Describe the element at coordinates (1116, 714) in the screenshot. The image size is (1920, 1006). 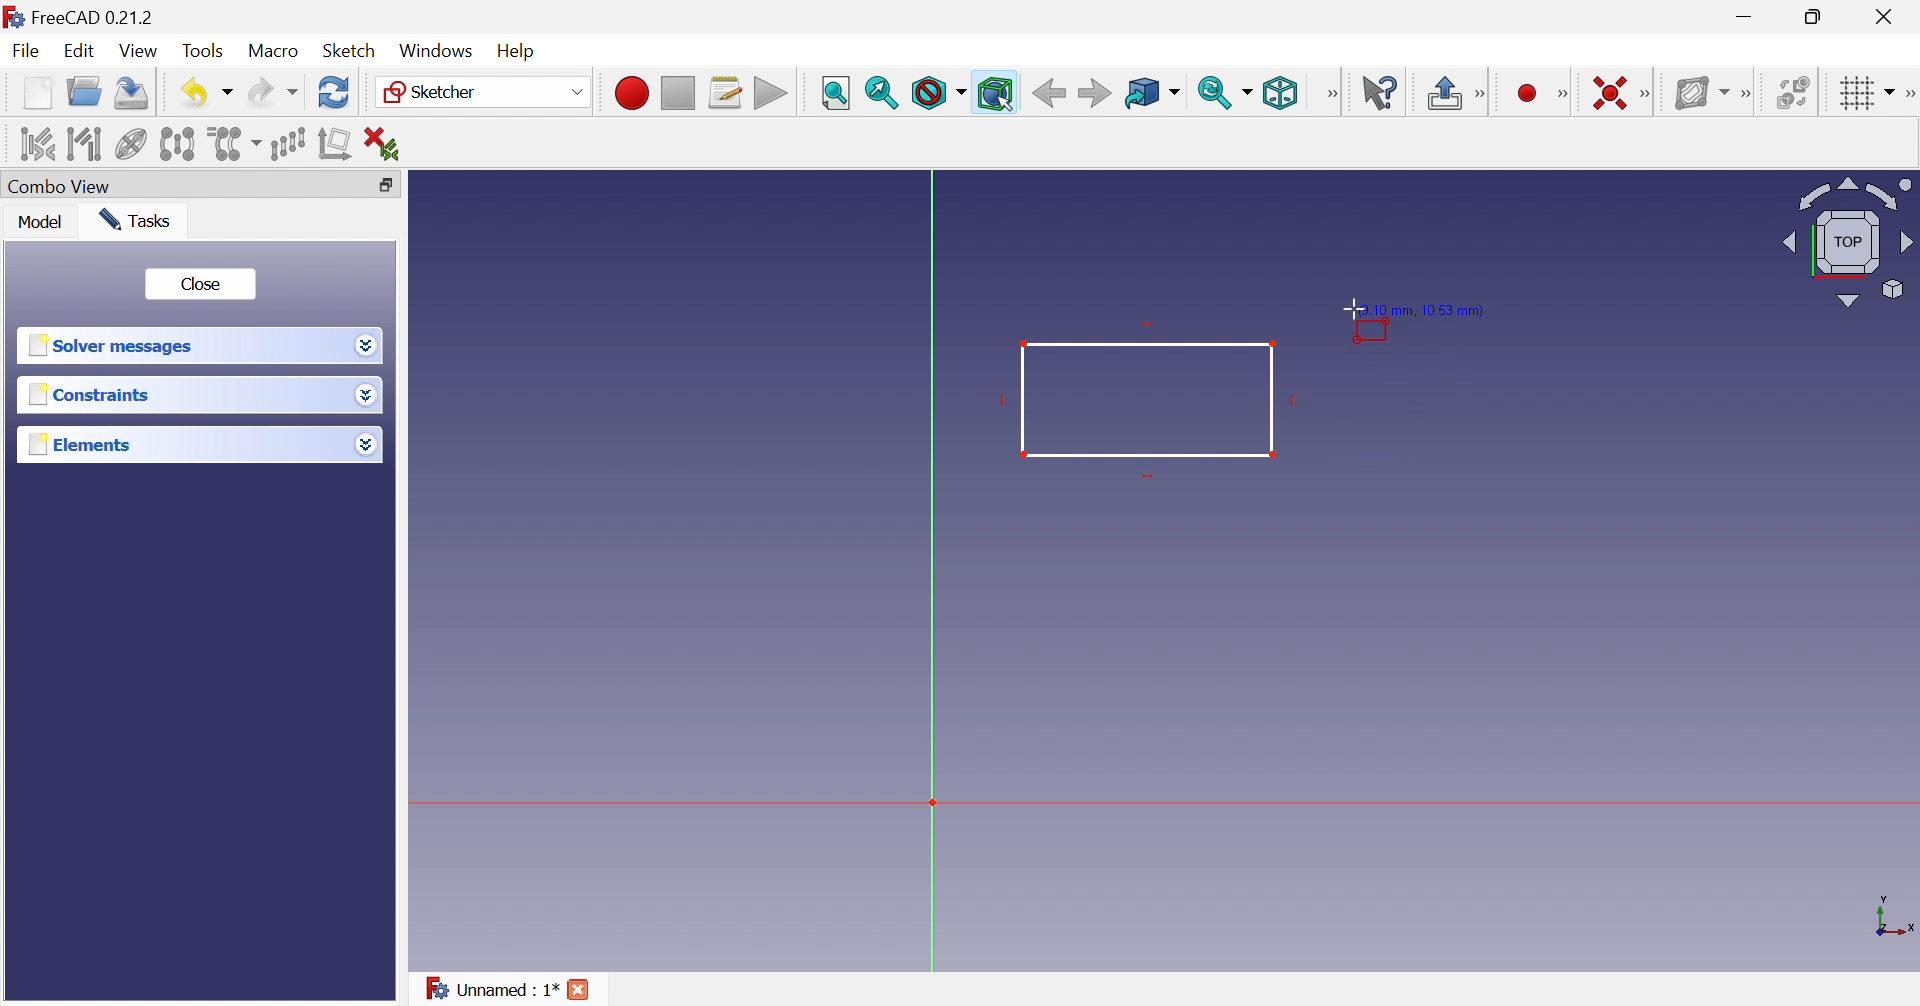
I see `canvas` at that location.